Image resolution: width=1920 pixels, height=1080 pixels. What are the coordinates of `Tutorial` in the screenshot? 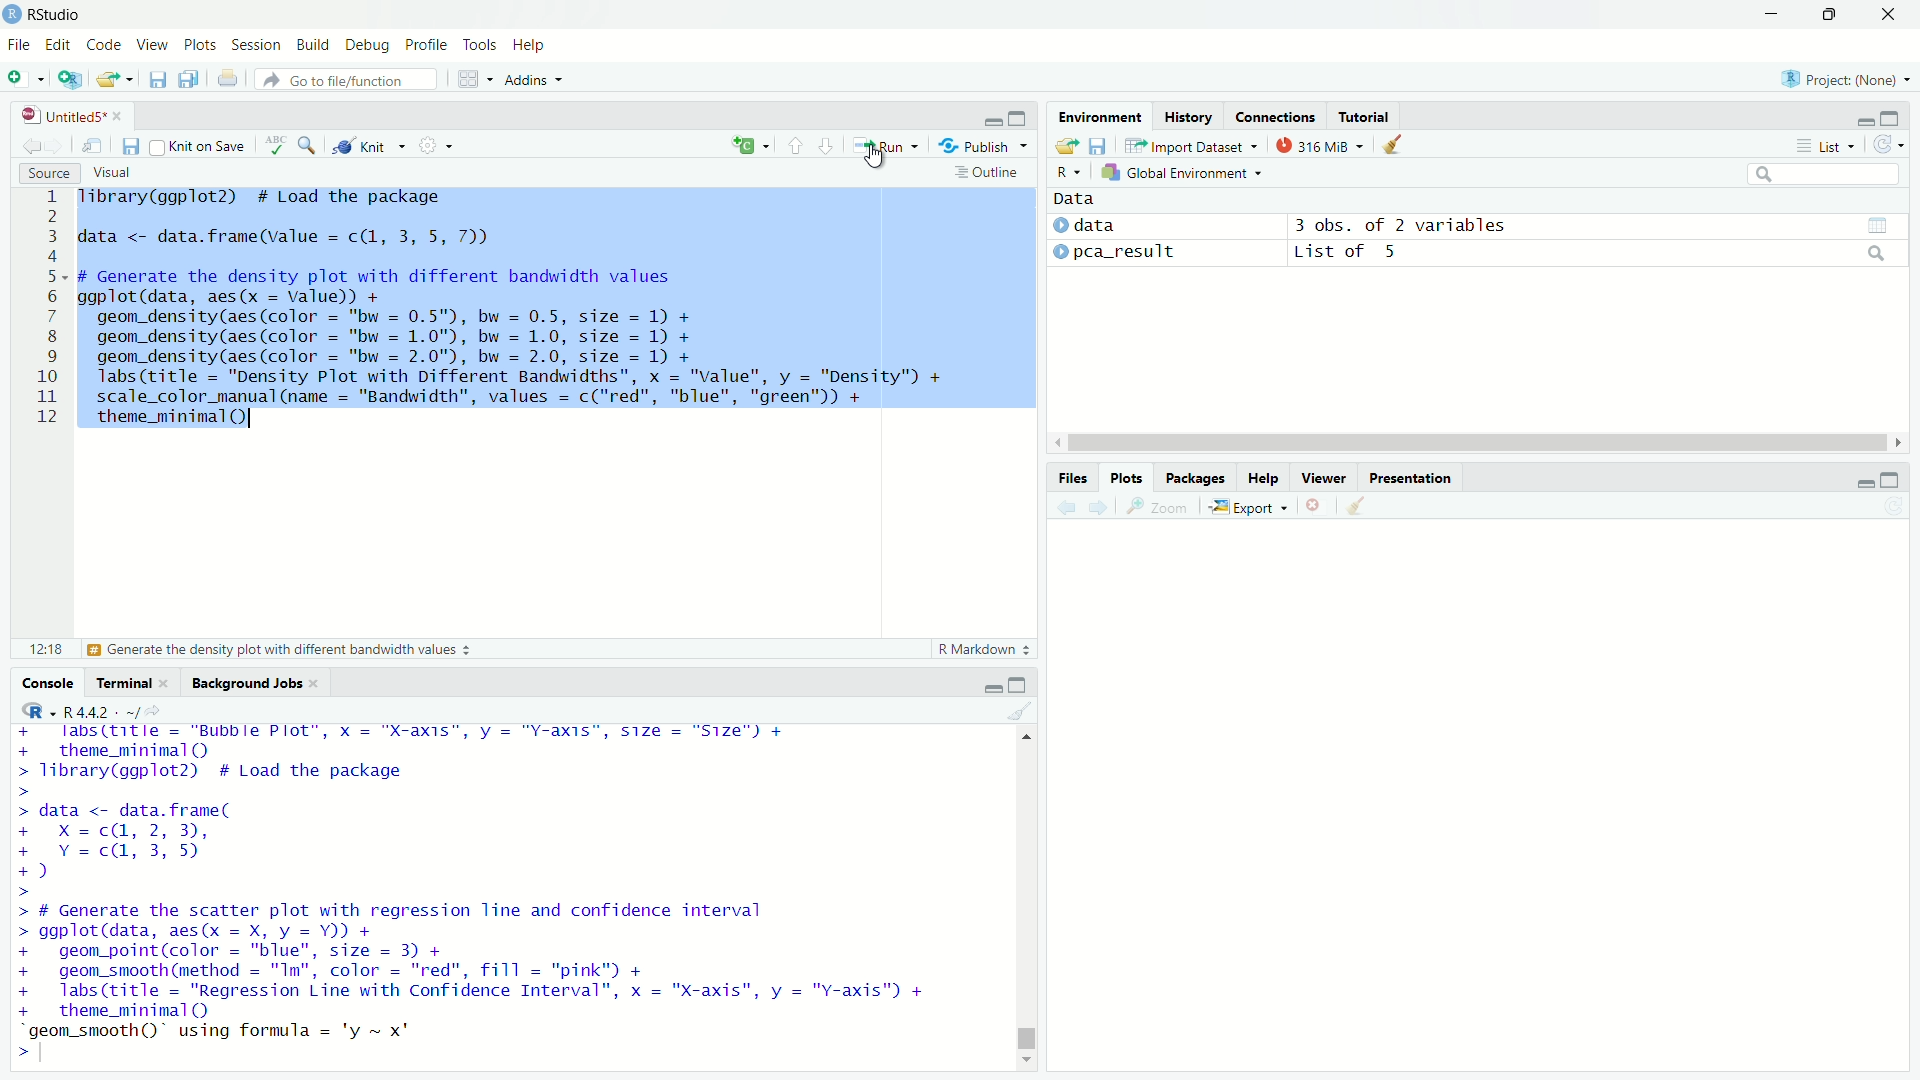 It's located at (1364, 116).